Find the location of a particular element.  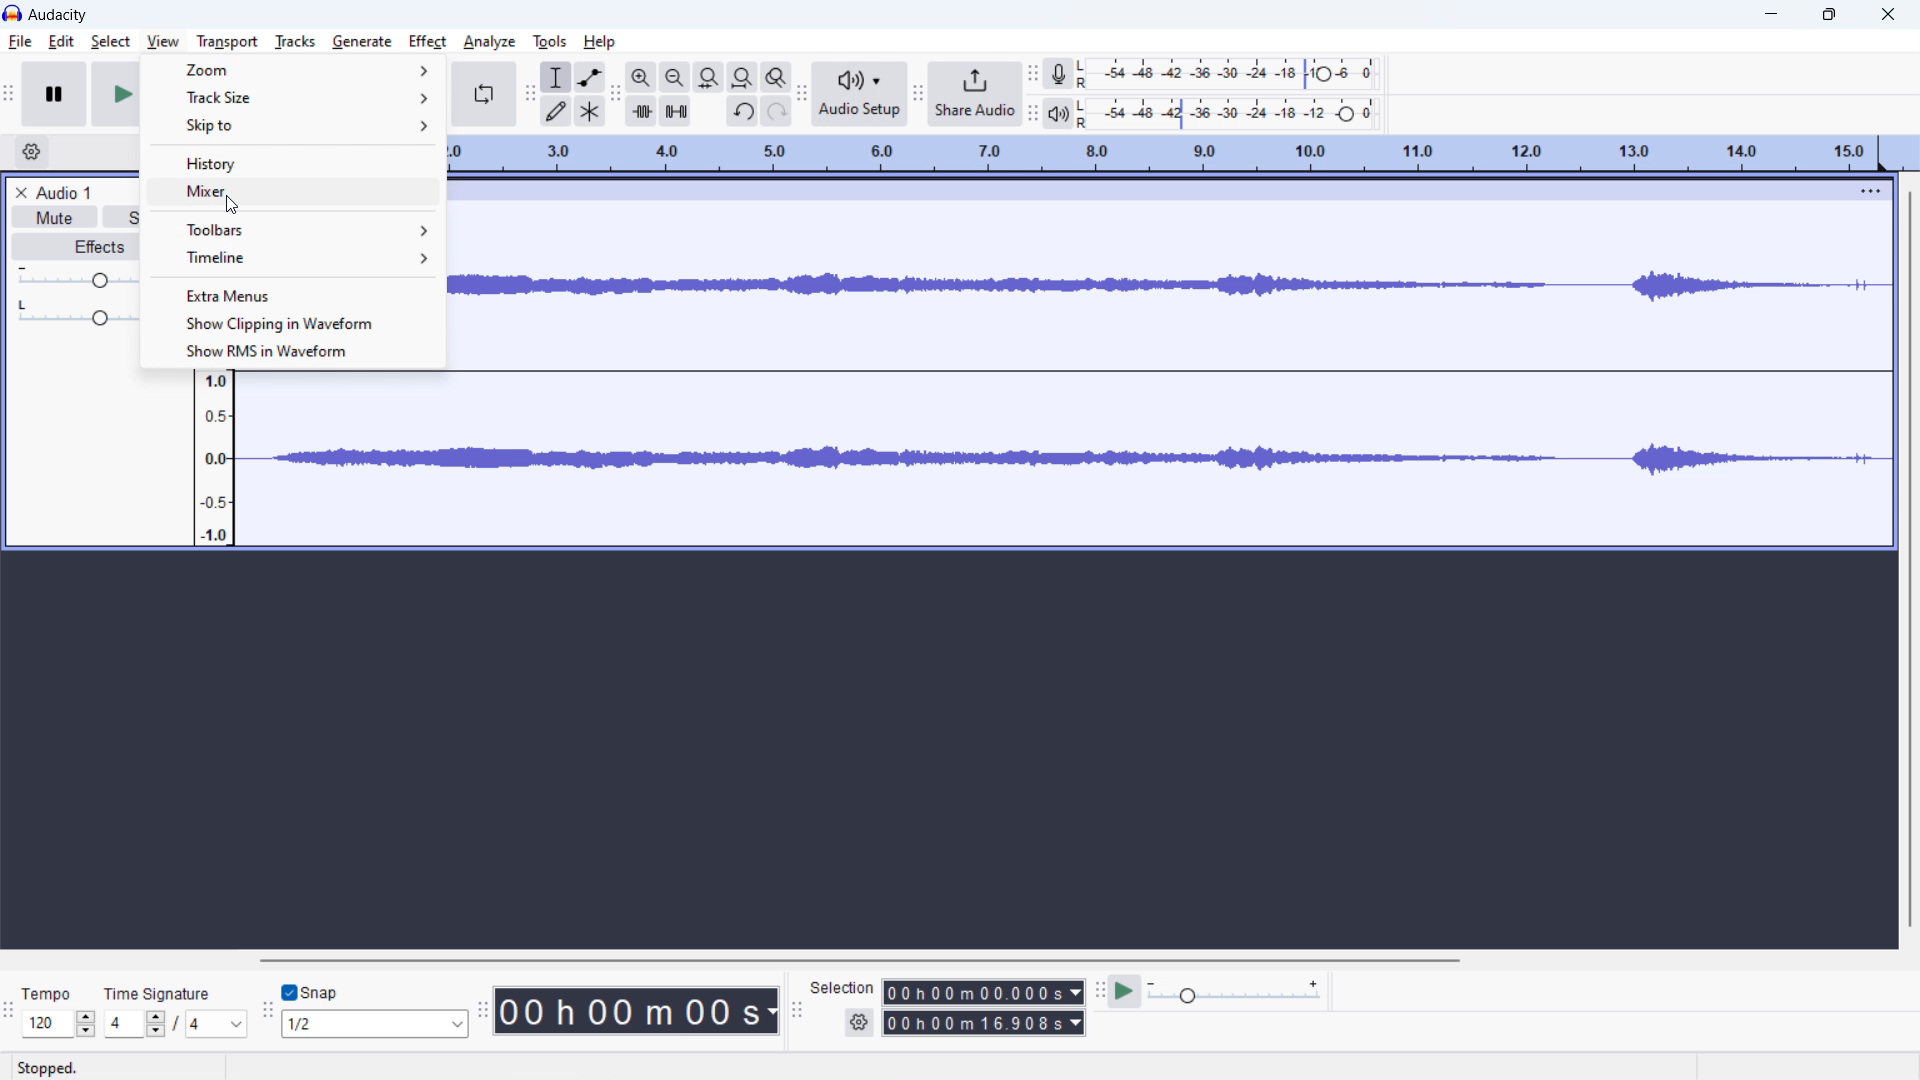

hold to move is located at coordinates (1156, 182).